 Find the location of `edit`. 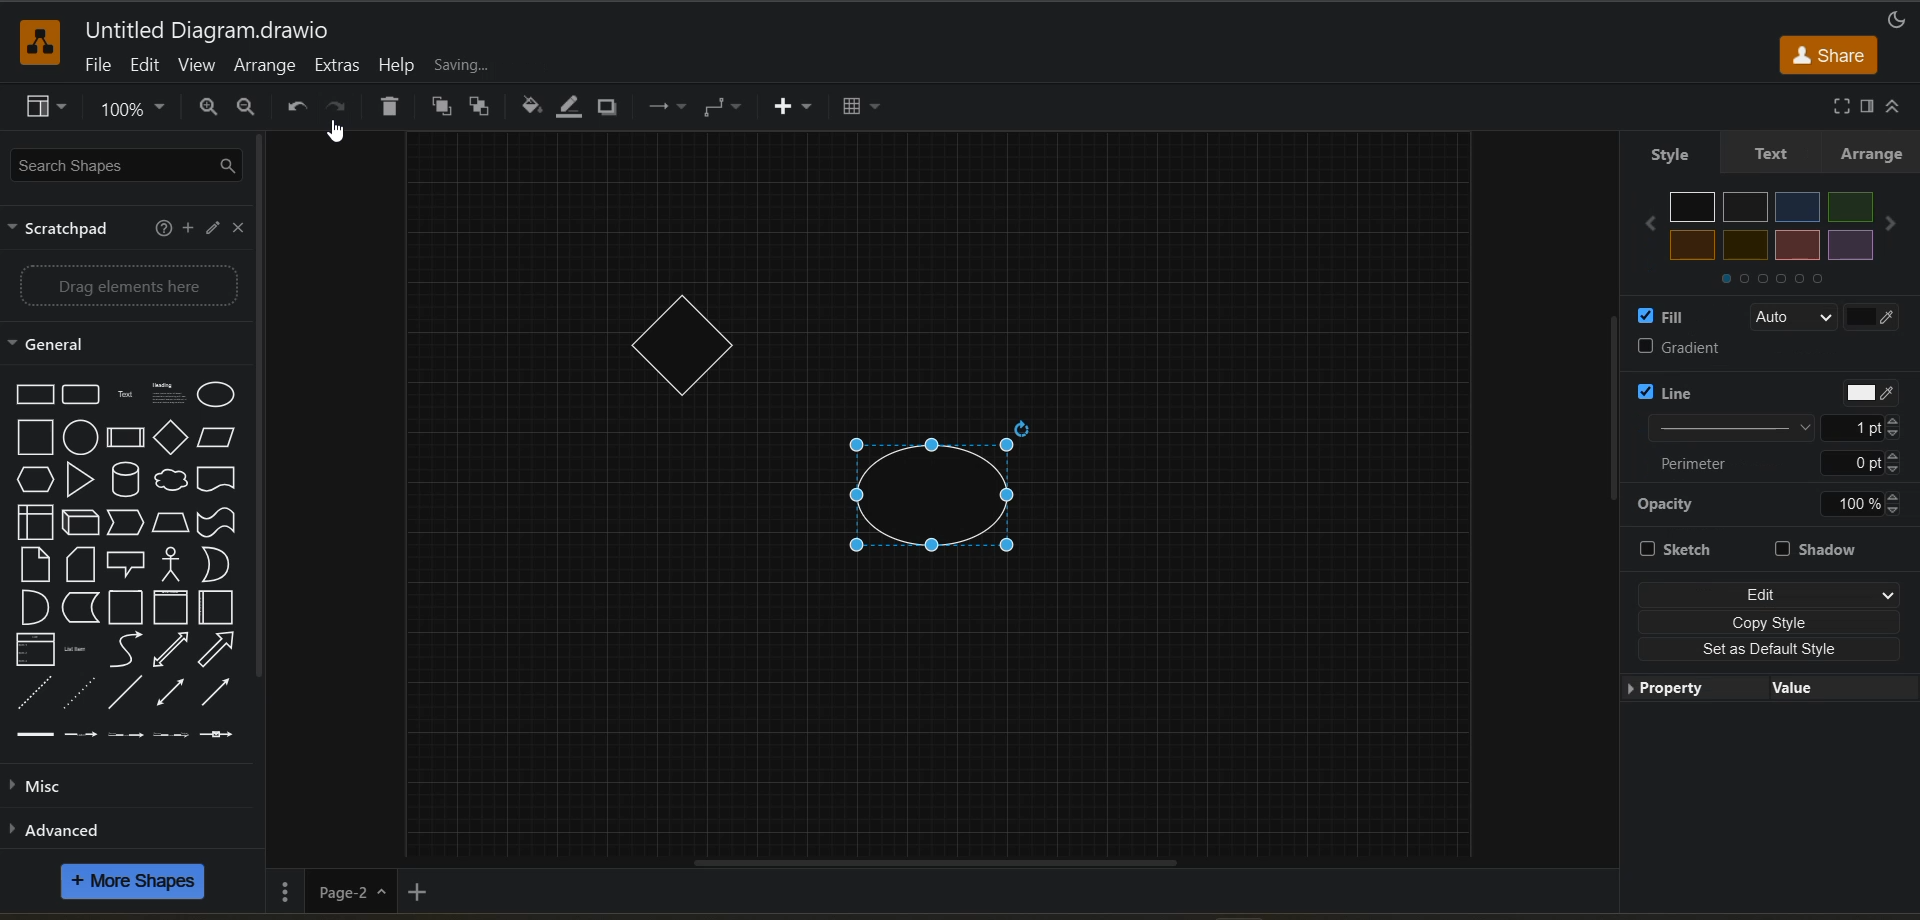

edit is located at coordinates (147, 70).